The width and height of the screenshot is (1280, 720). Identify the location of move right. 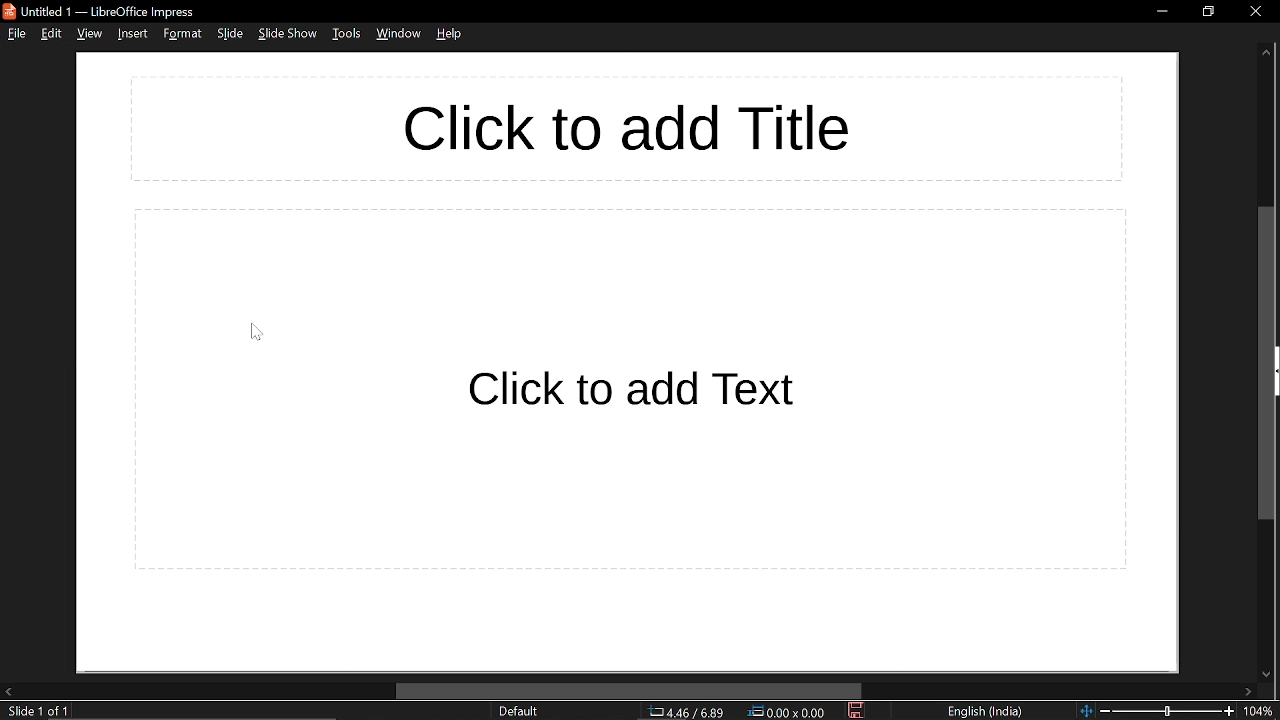
(1249, 691).